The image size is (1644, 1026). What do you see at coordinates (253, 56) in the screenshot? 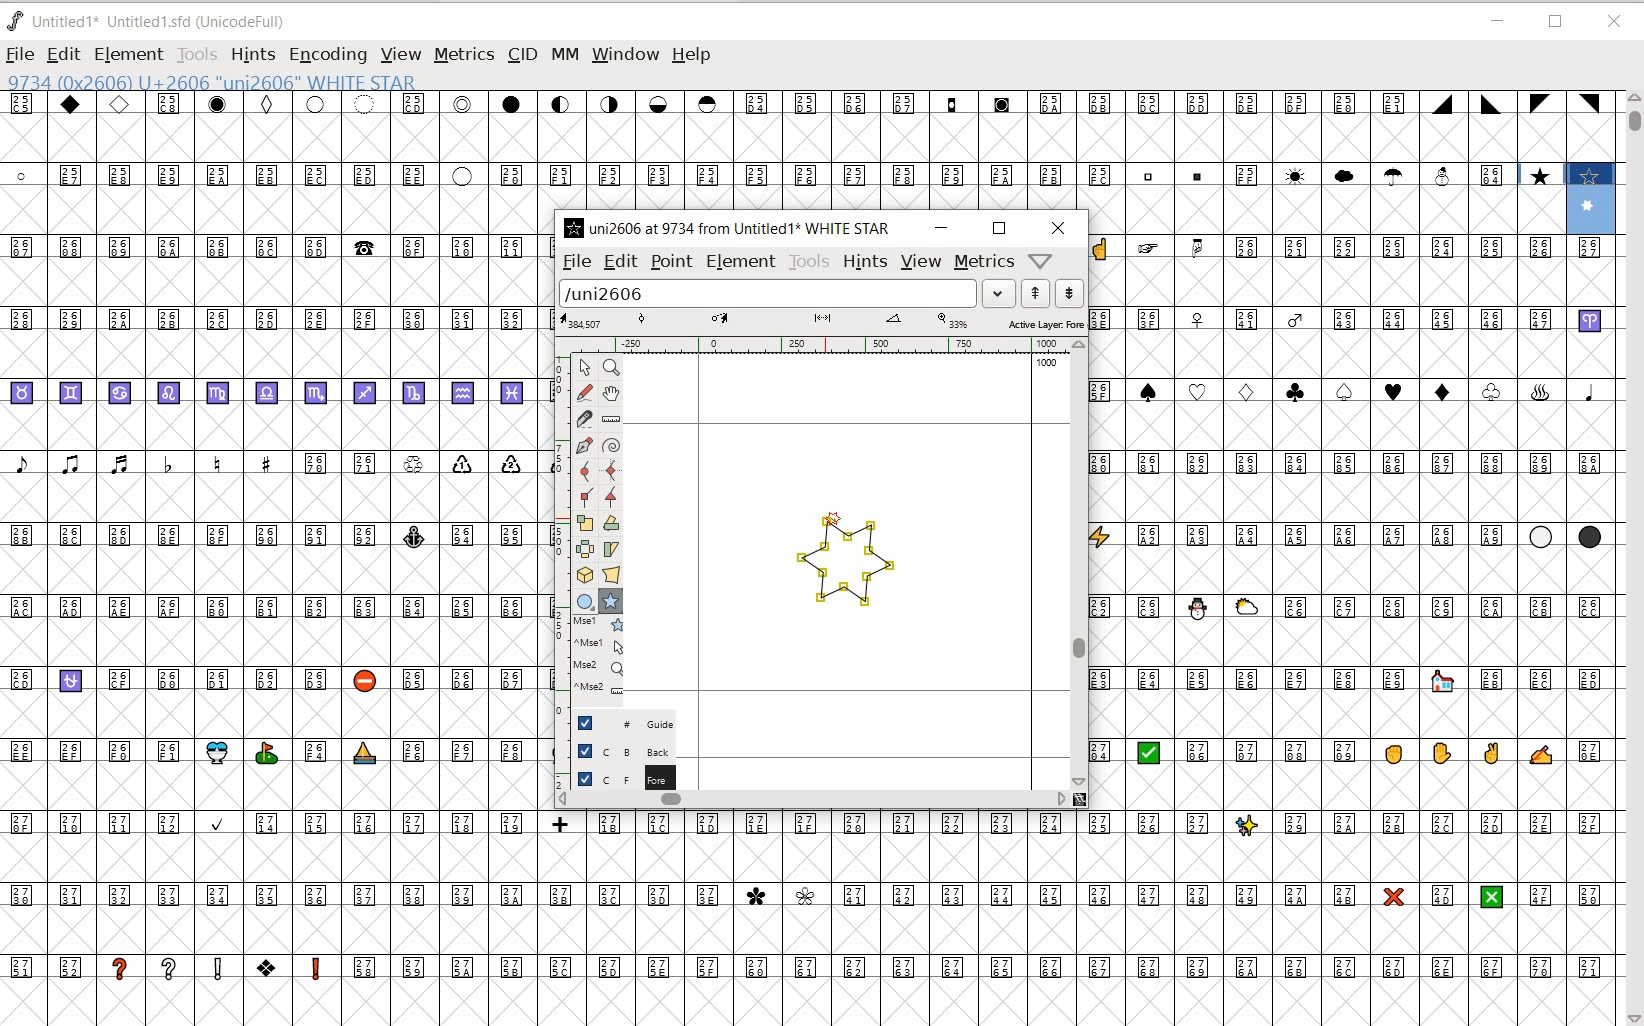
I see `HINTS` at bounding box center [253, 56].